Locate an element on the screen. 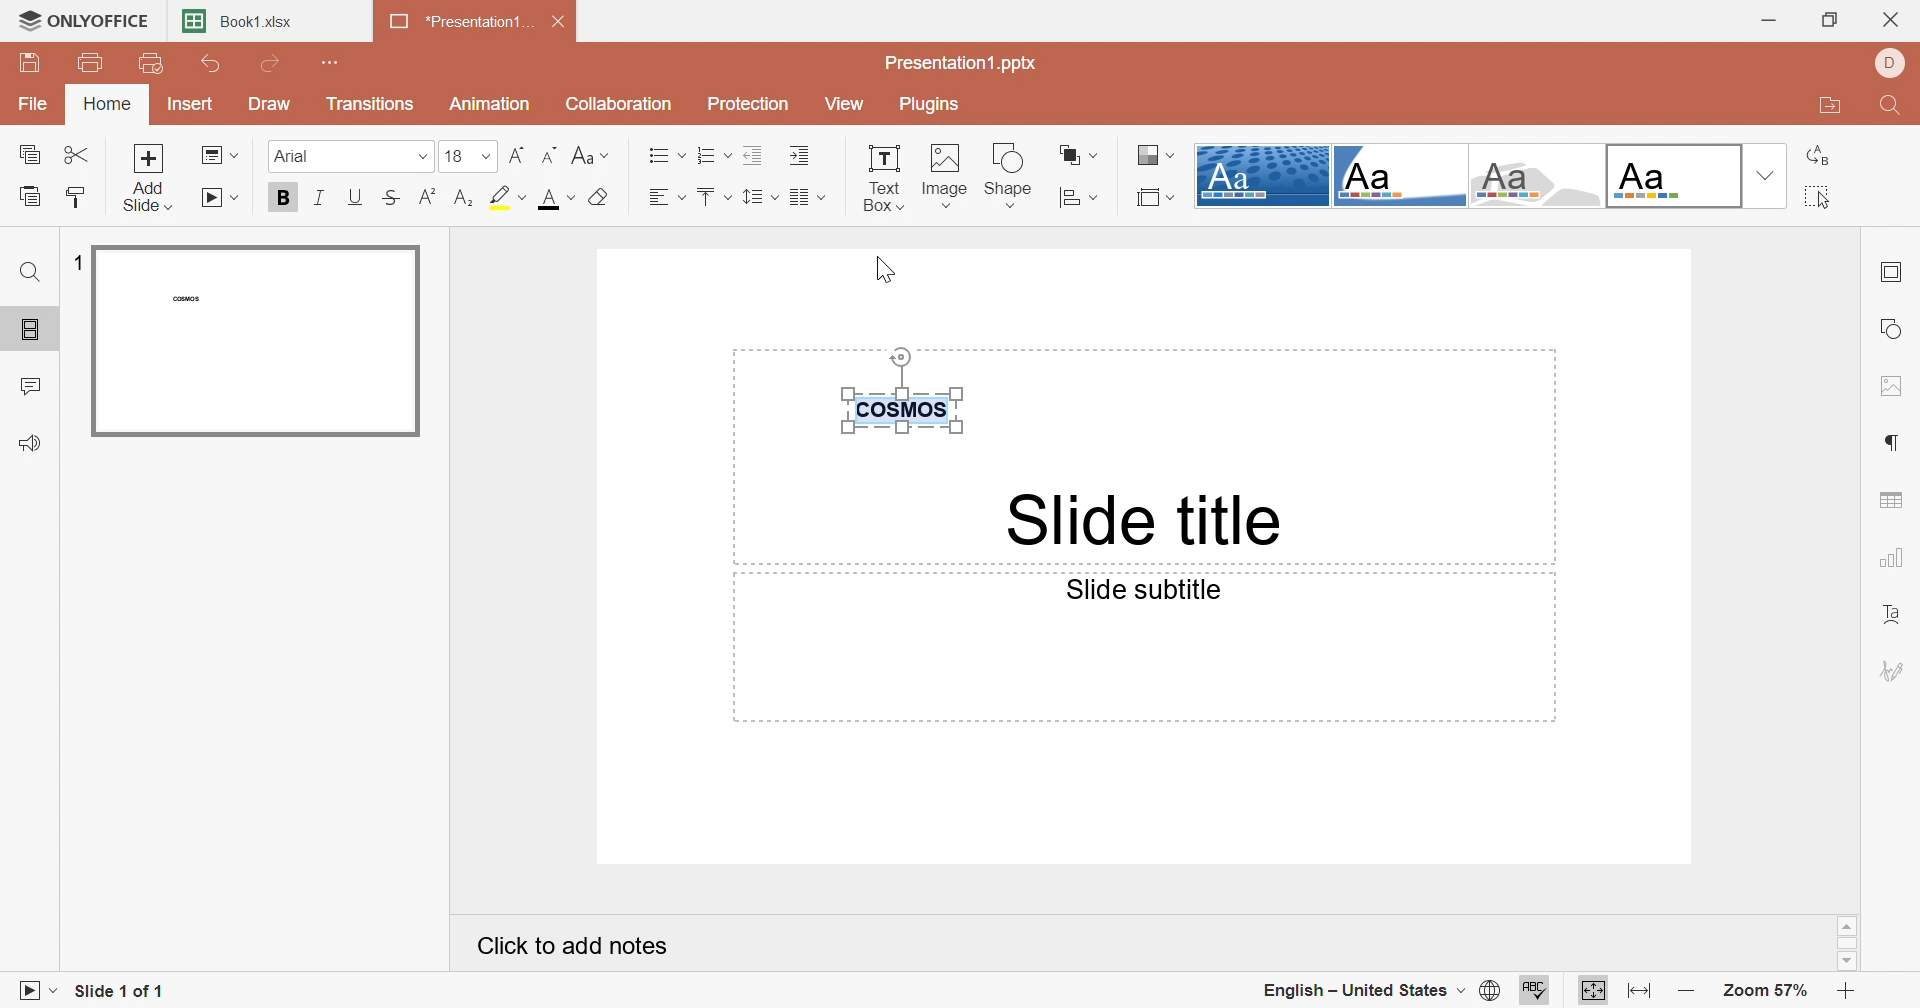  Slide 1 of 1 is located at coordinates (127, 990).